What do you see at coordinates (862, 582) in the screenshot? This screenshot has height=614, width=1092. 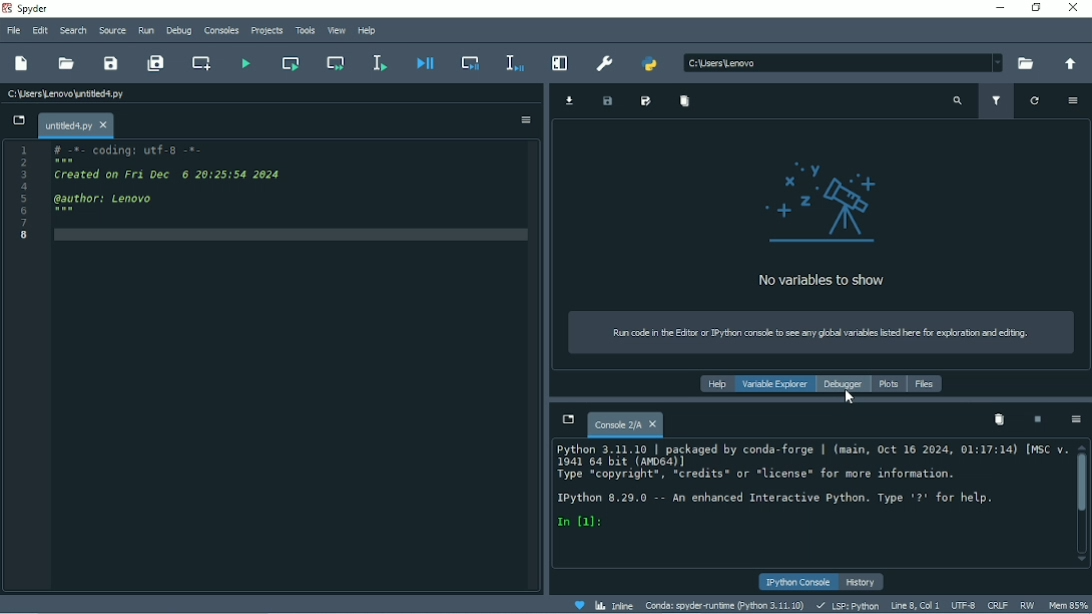 I see `History` at bounding box center [862, 582].